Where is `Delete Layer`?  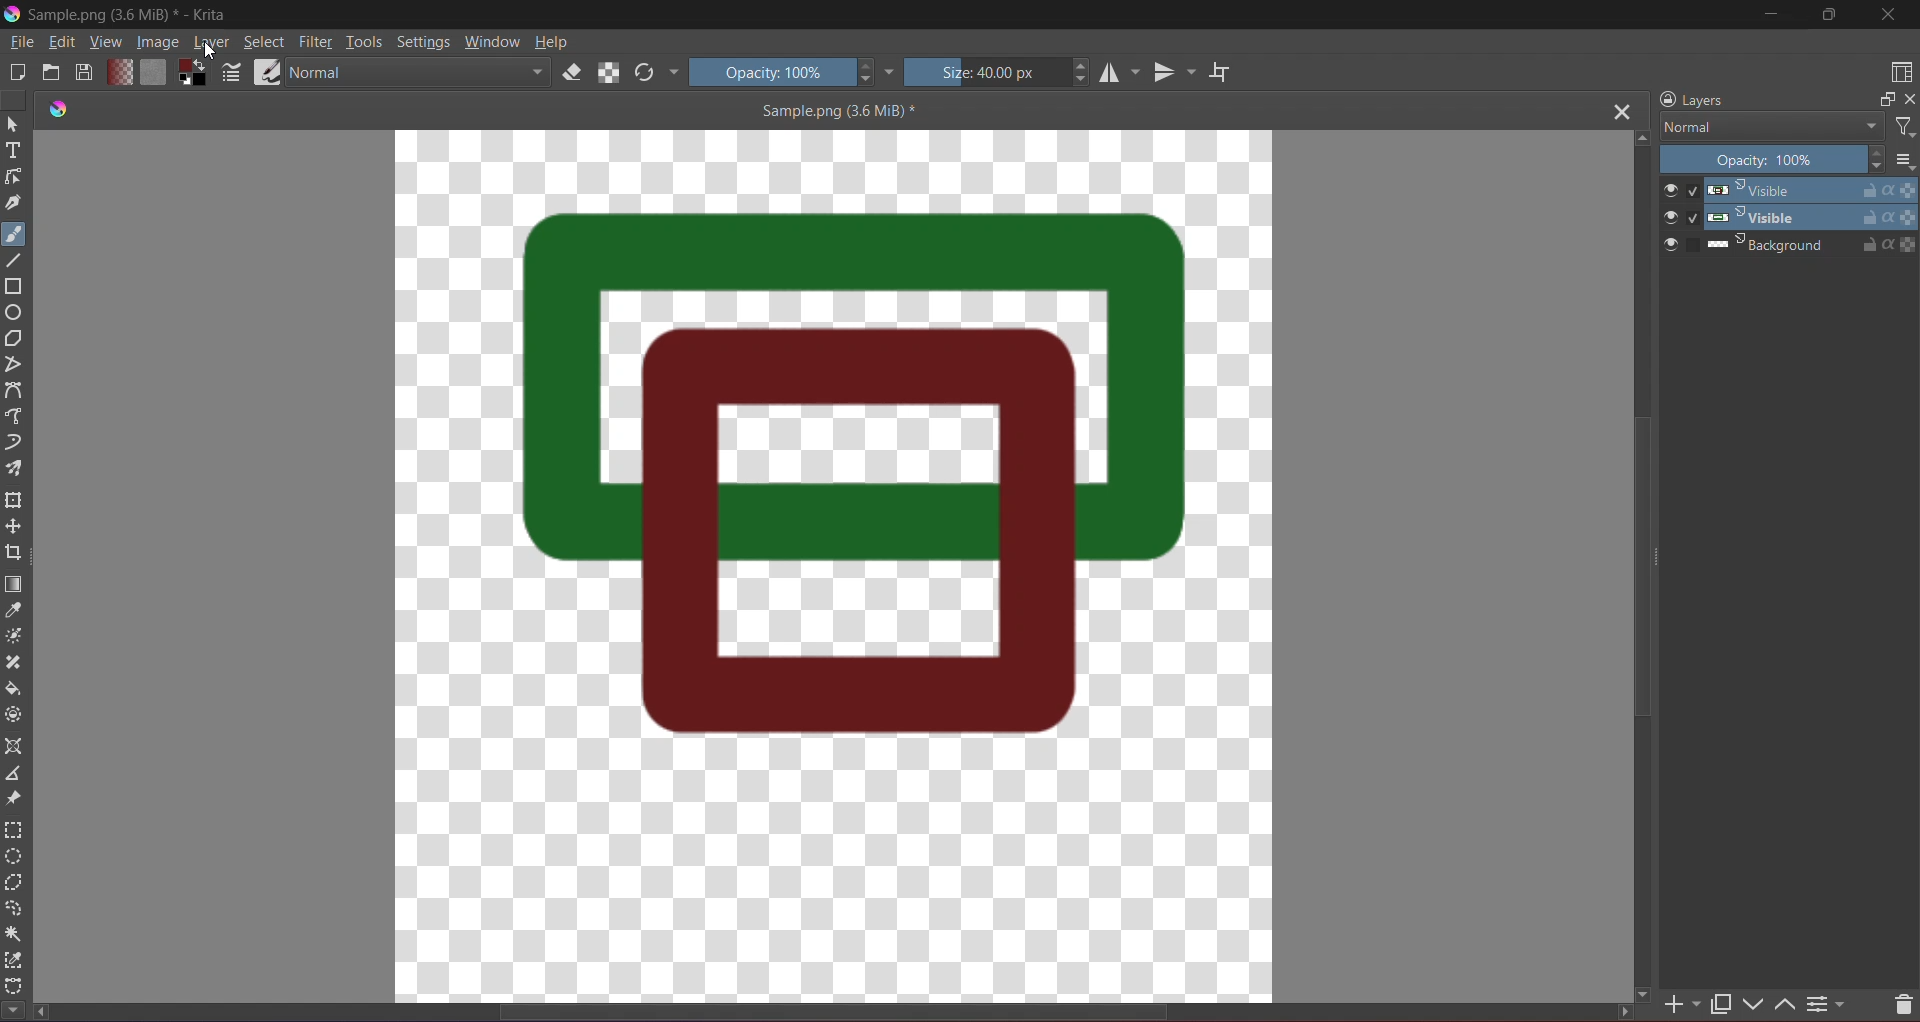
Delete Layer is located at coordinates (1895, 999).